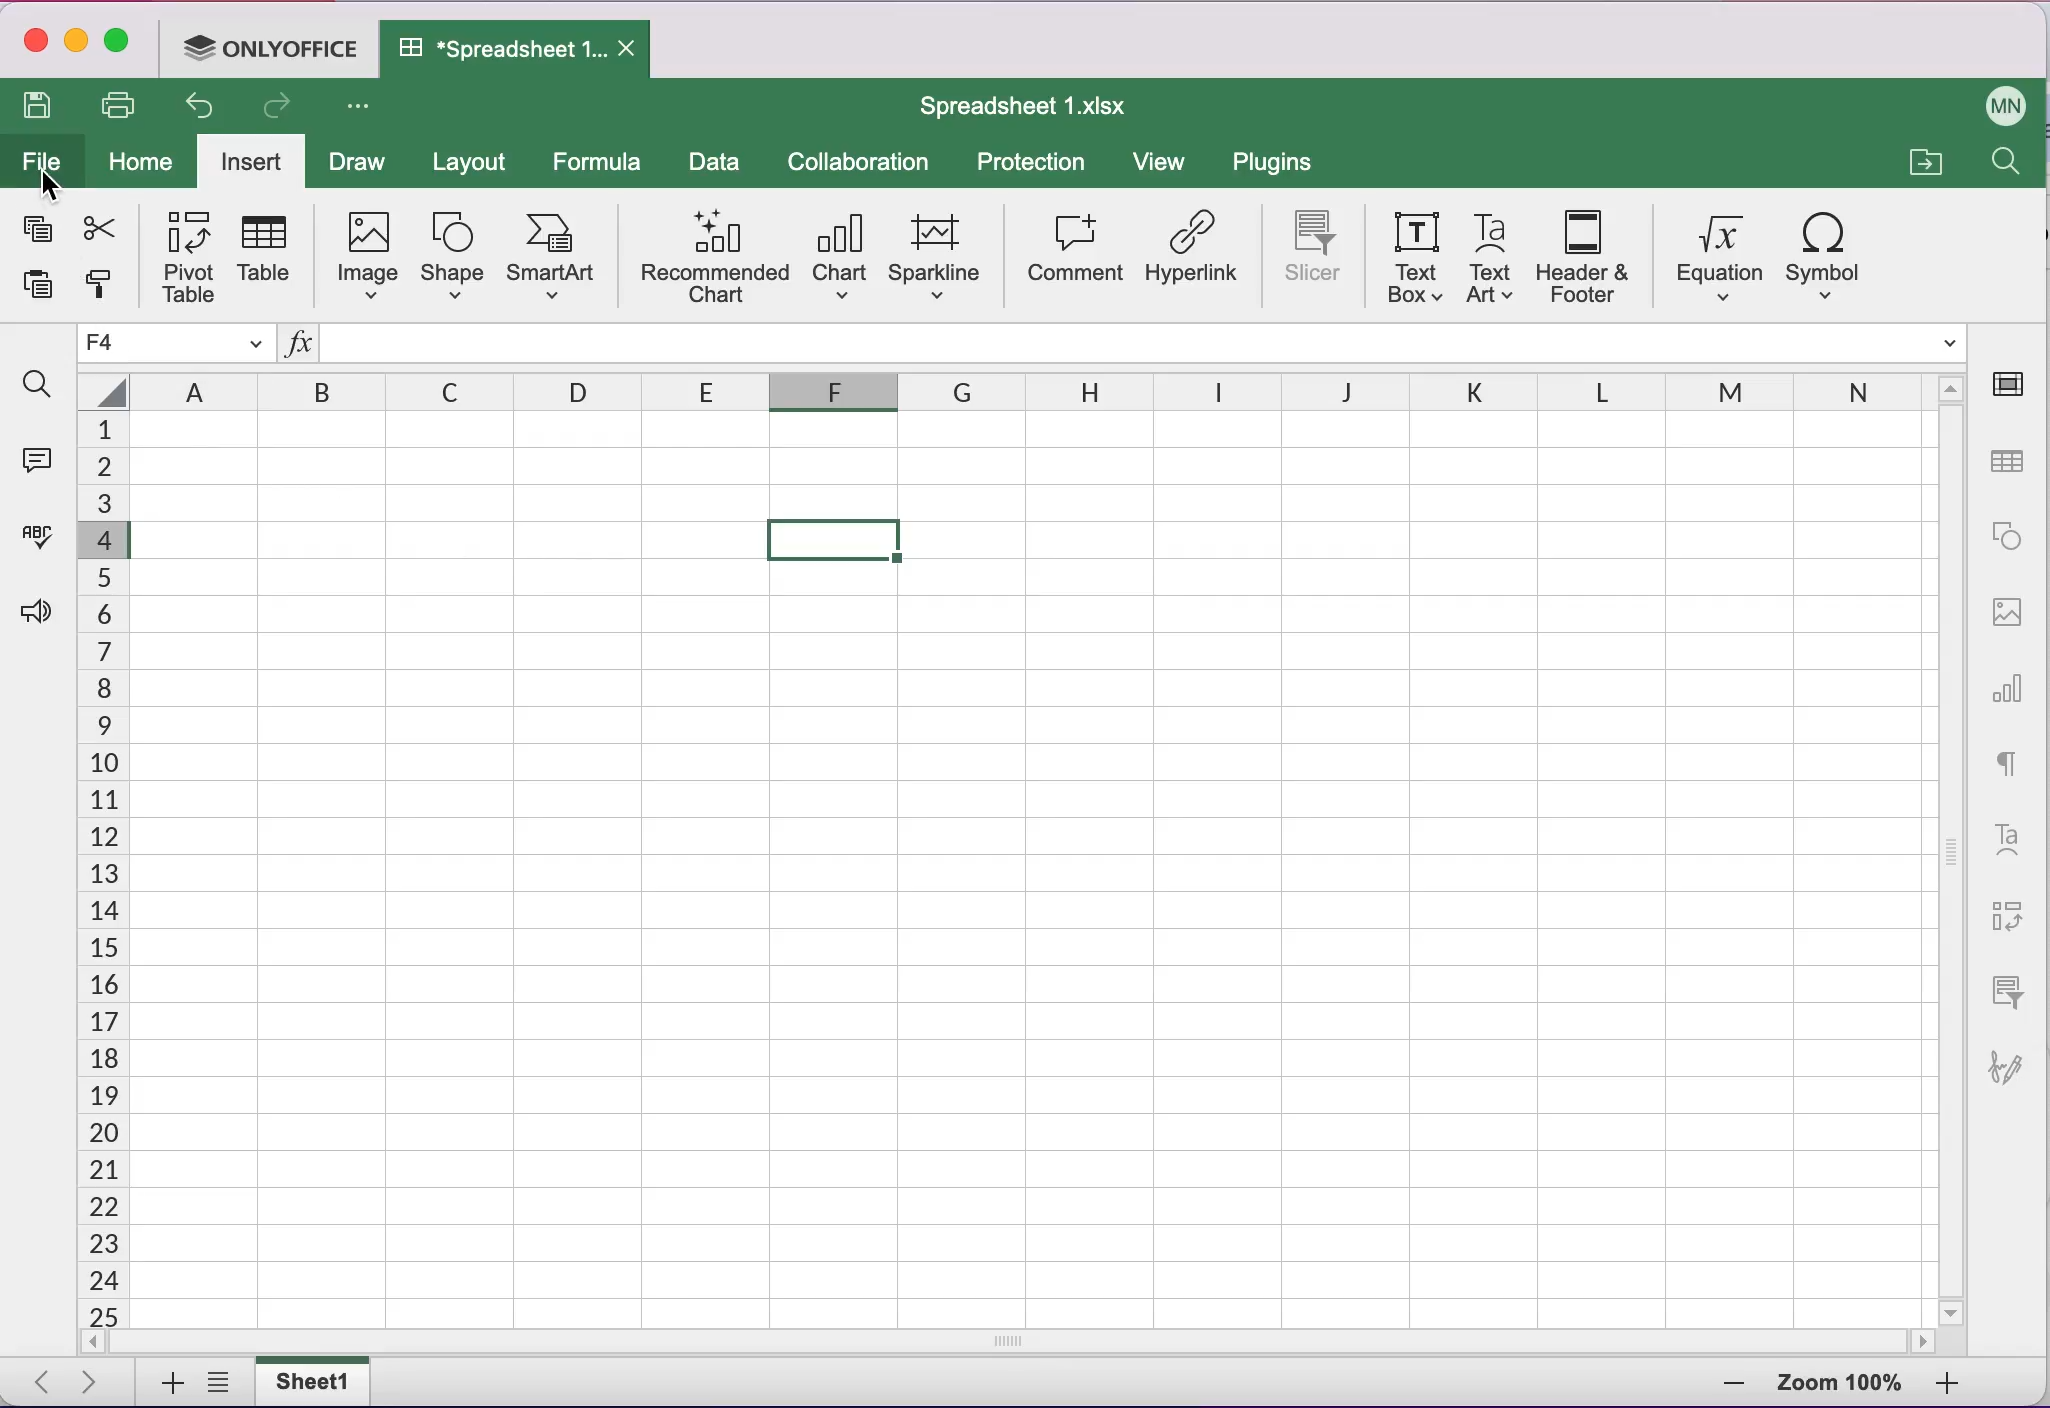 The width and height of the screenshot is (2050, 1408). What do you see at coordinates (1924, 157) in the screenshot?
I see `open file location` at bounding box center [1924, 157].